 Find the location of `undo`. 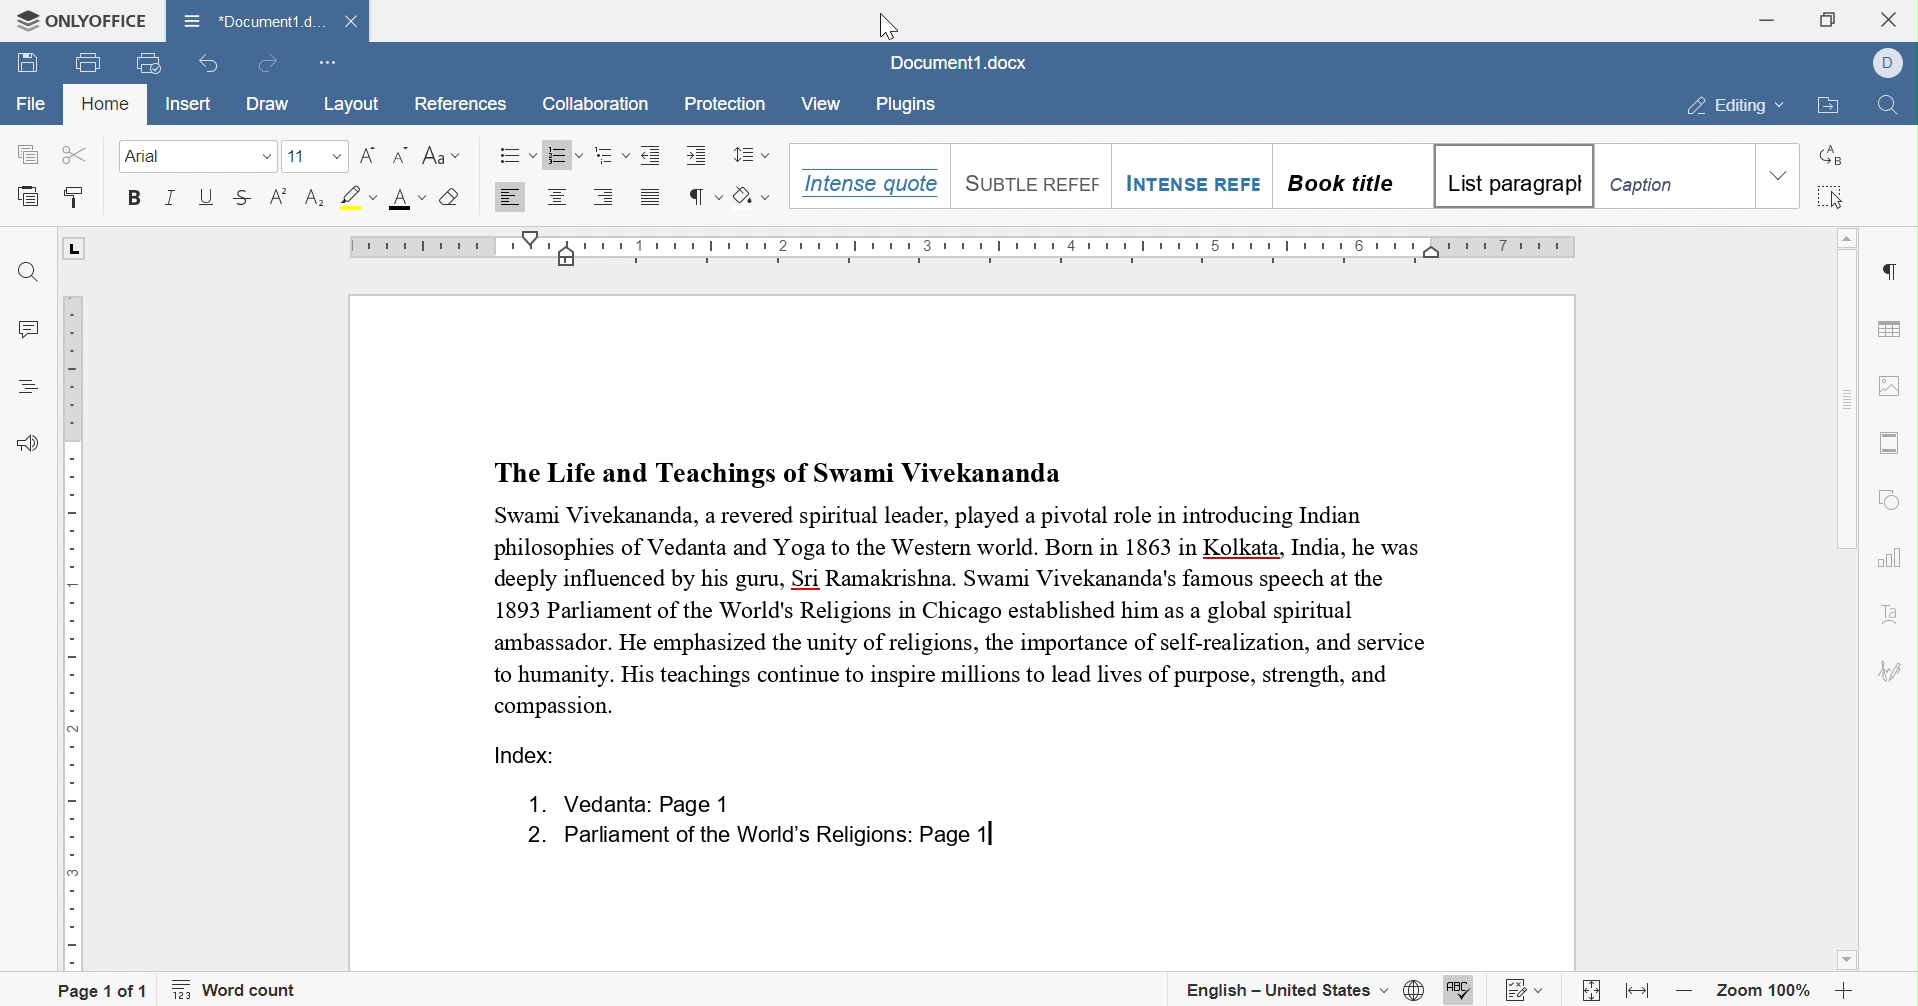

undo is located at coordinates (211, 65).